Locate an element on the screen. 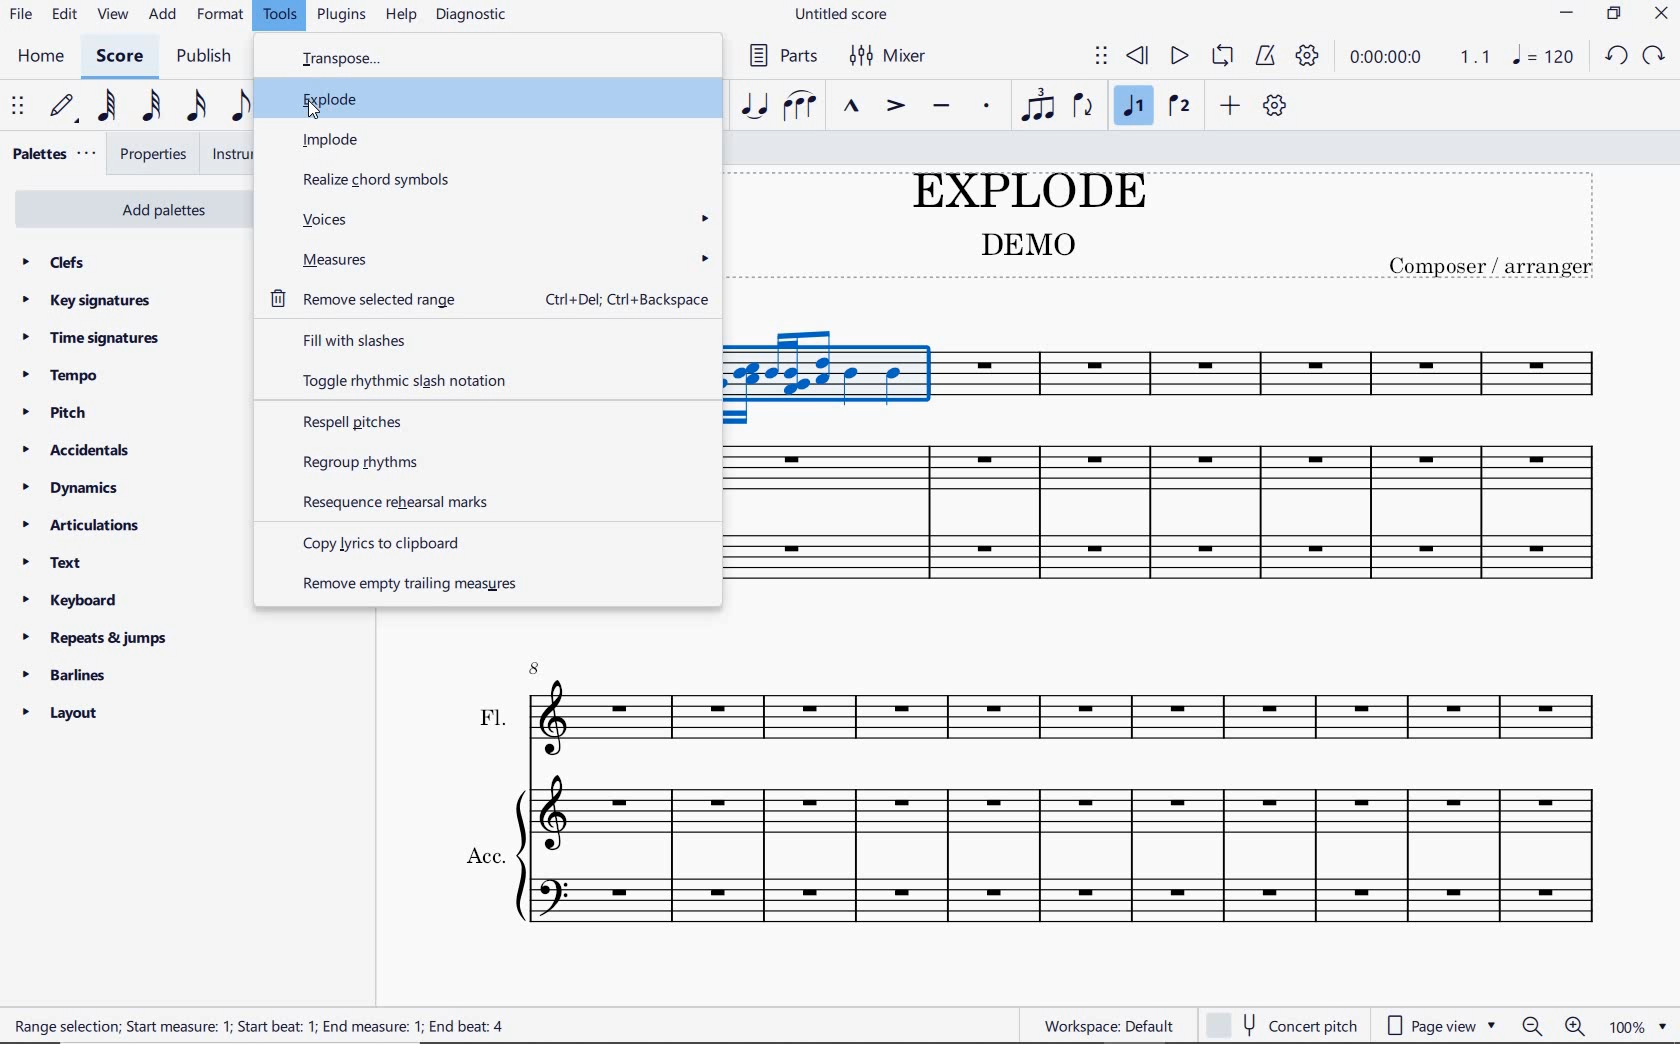 The height and width of the screenshot is (1044, 1680). redo is located at coordinates (1657, 56).